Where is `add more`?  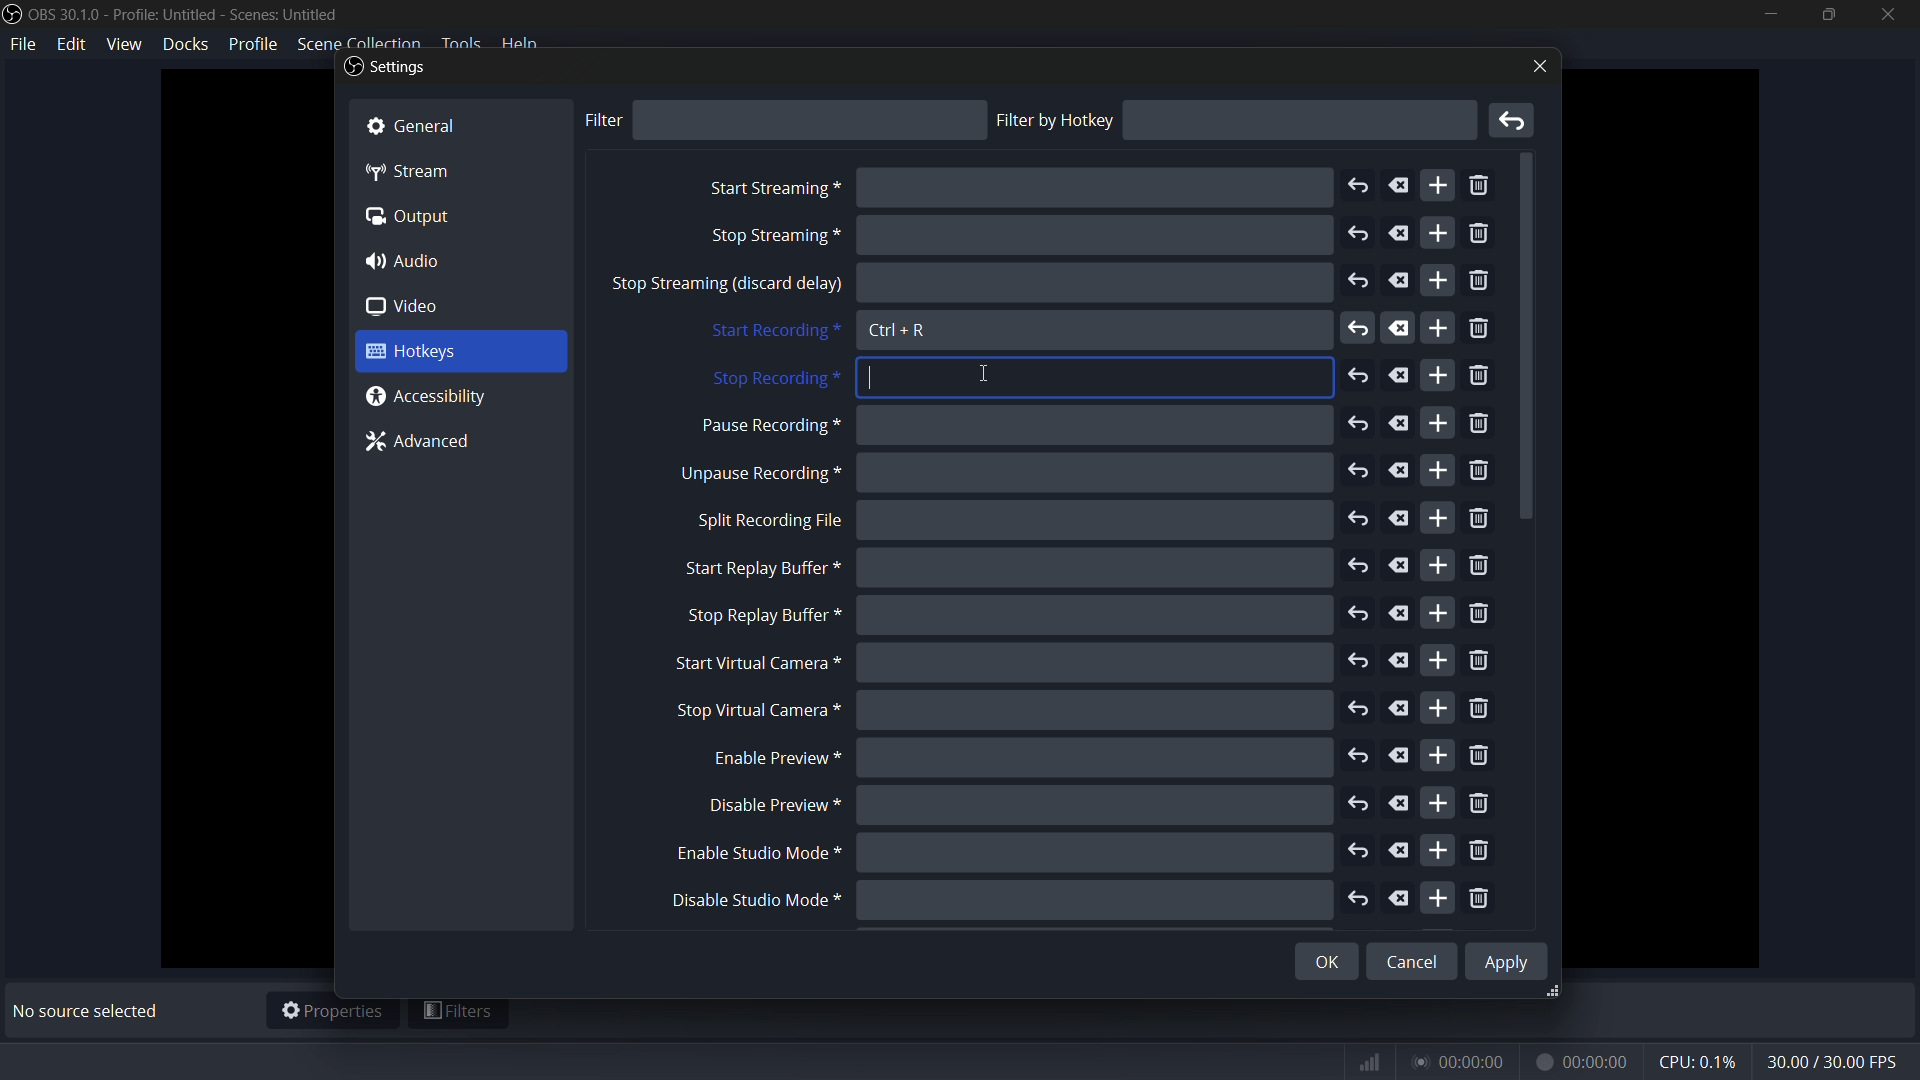
add more is located at coordinates (1439, 897).